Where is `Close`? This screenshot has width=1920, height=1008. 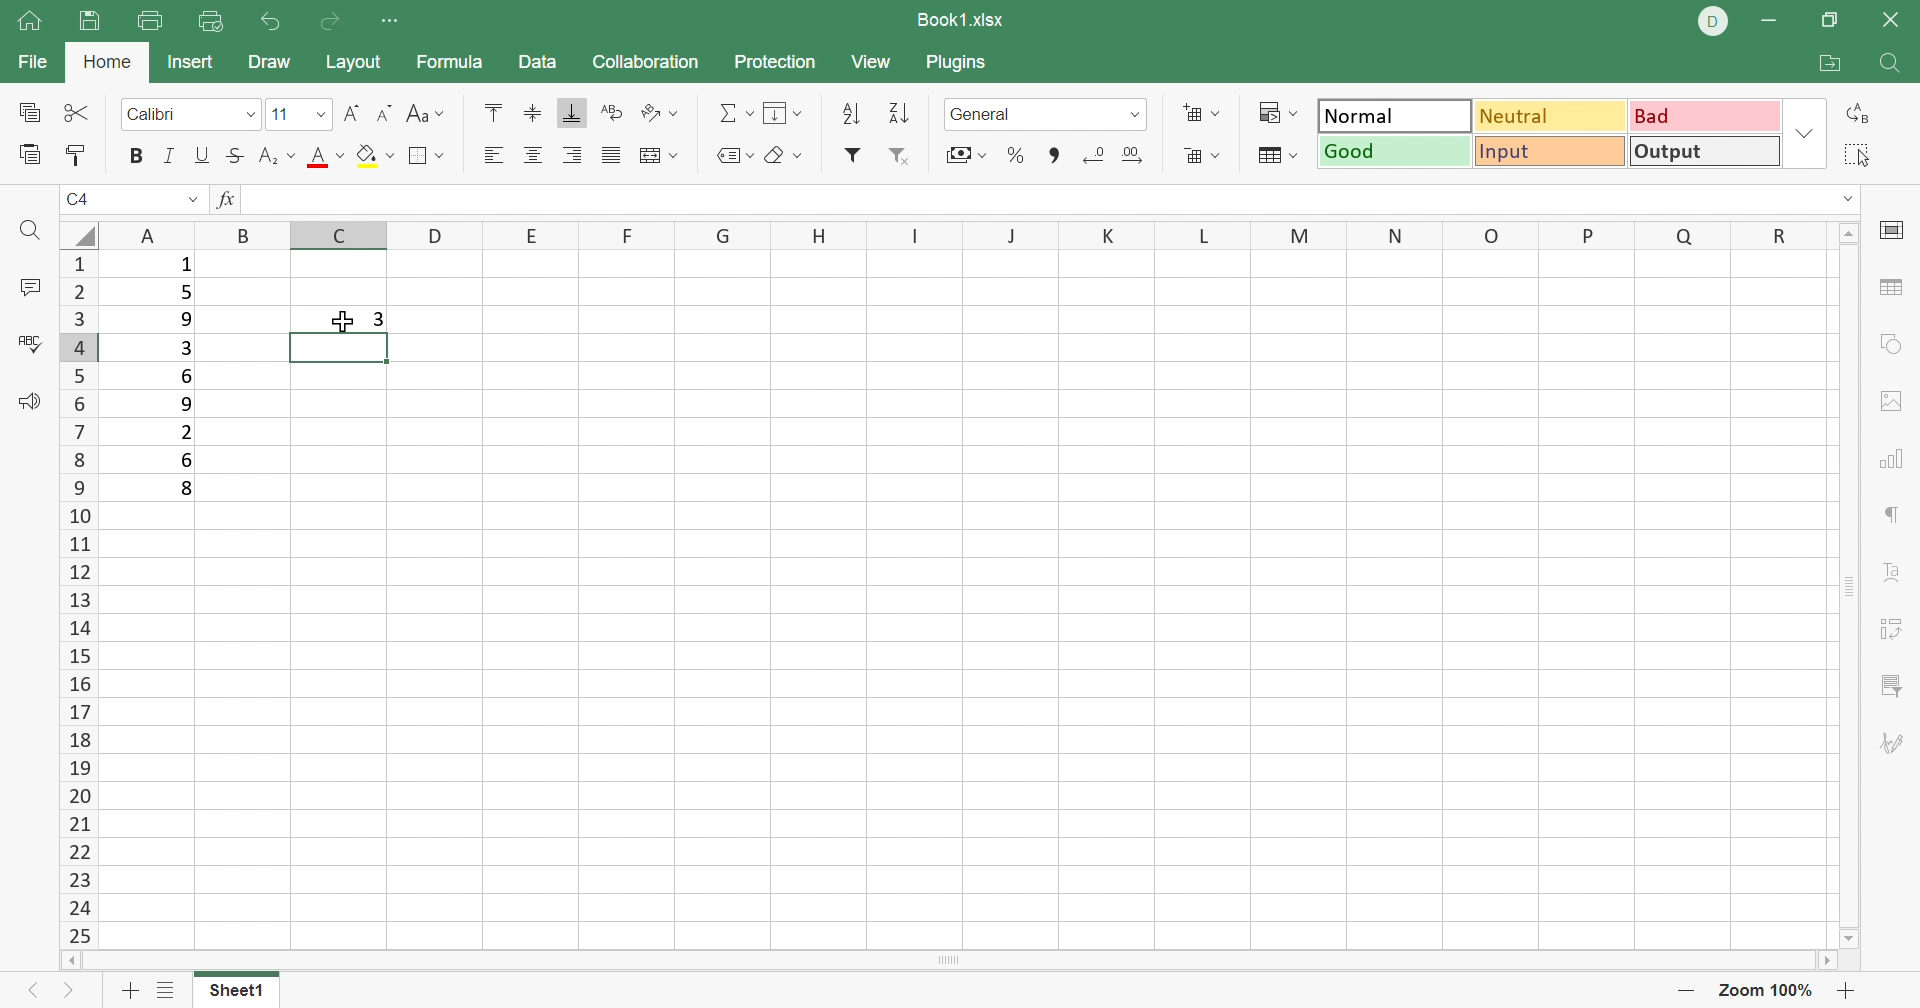 Close is located at coordinates (1896, 17).